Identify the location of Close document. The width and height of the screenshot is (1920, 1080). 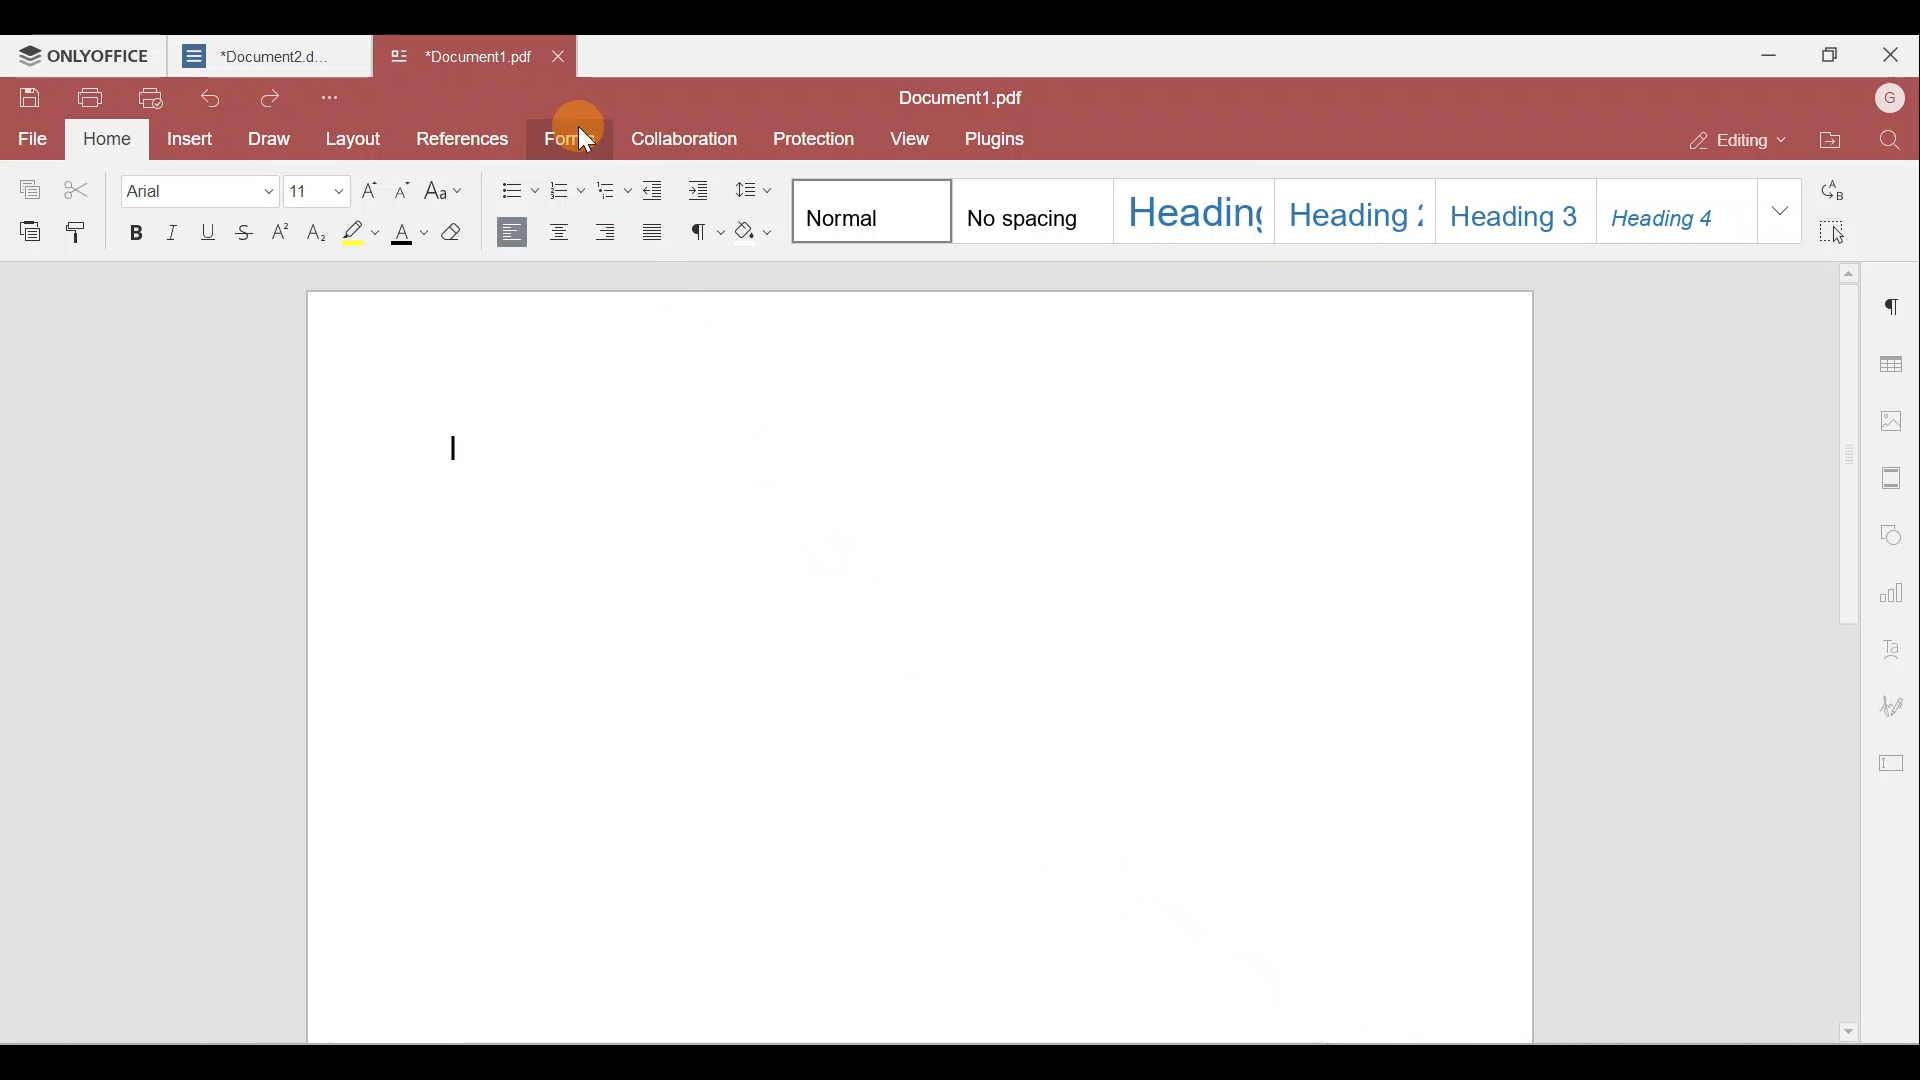
(558, 58).